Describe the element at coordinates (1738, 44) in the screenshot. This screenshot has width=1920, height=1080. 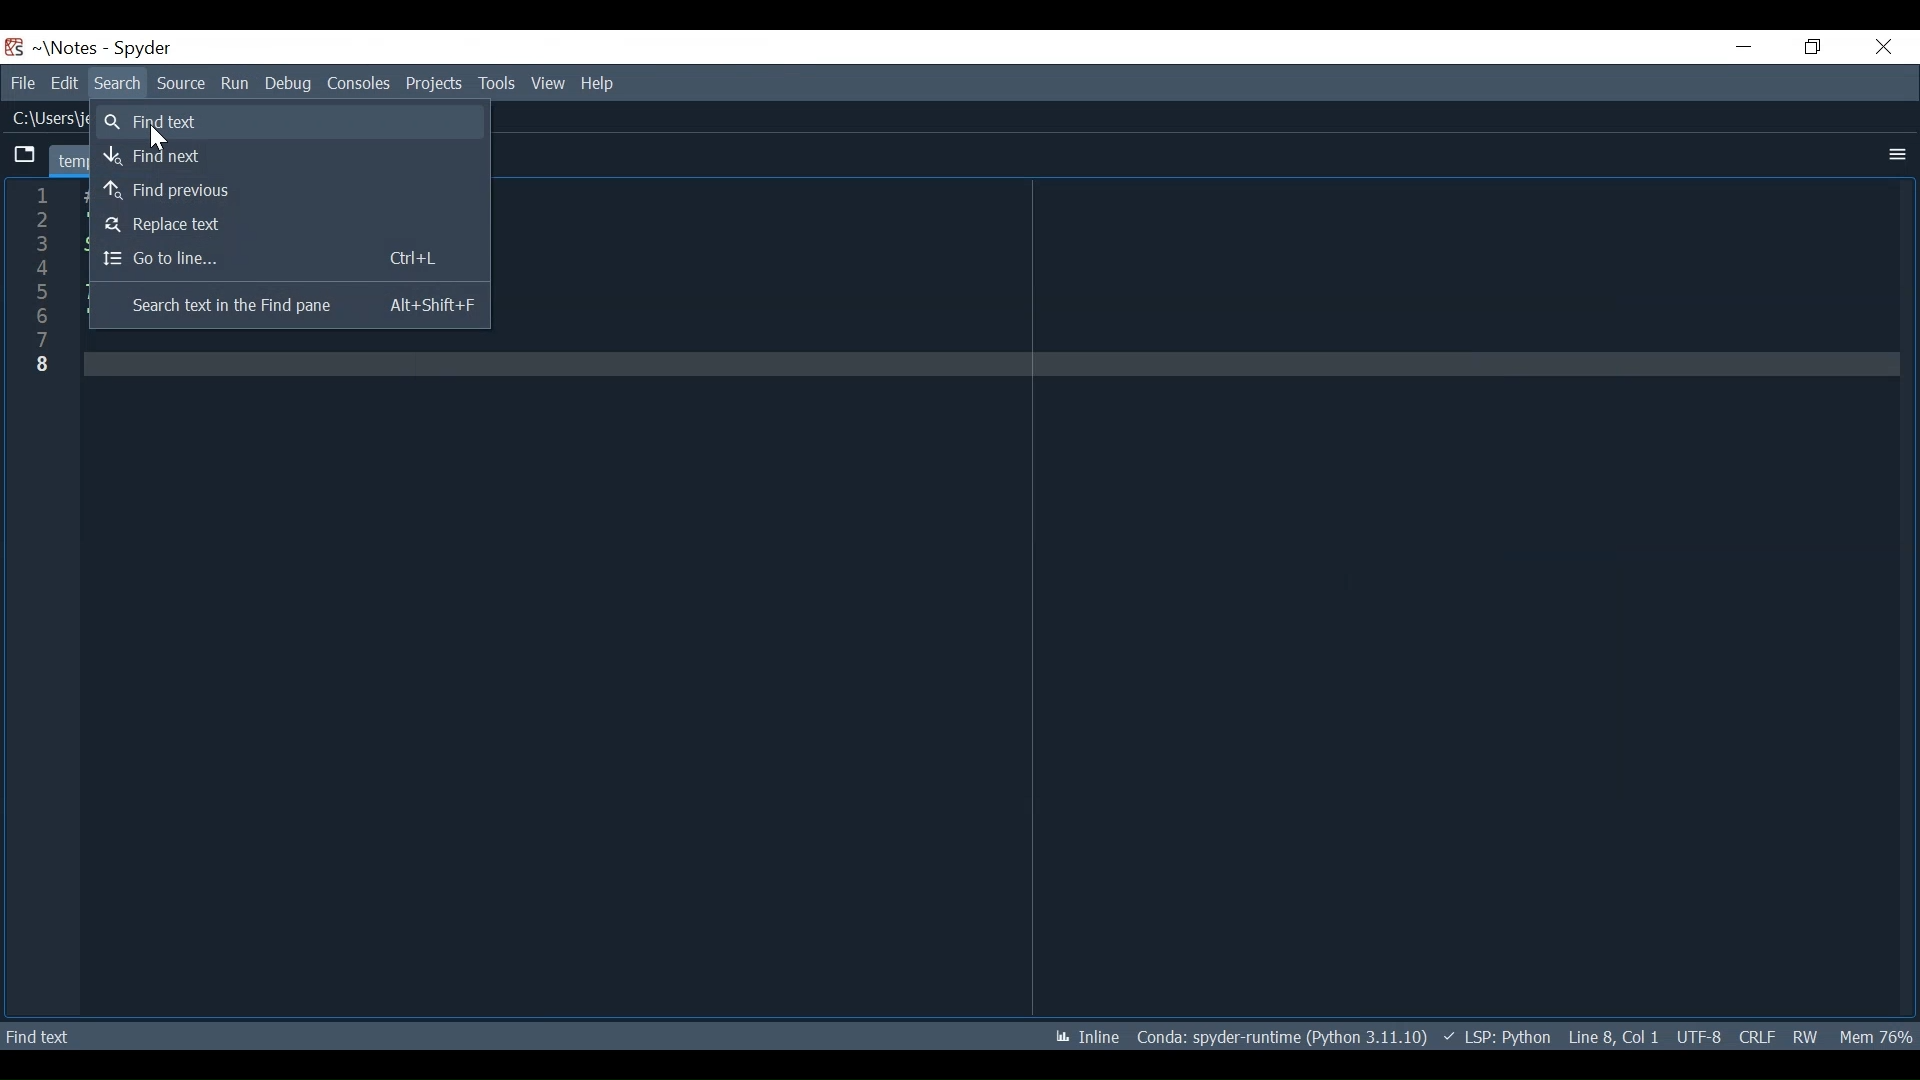
I see `Minimize` at that location.